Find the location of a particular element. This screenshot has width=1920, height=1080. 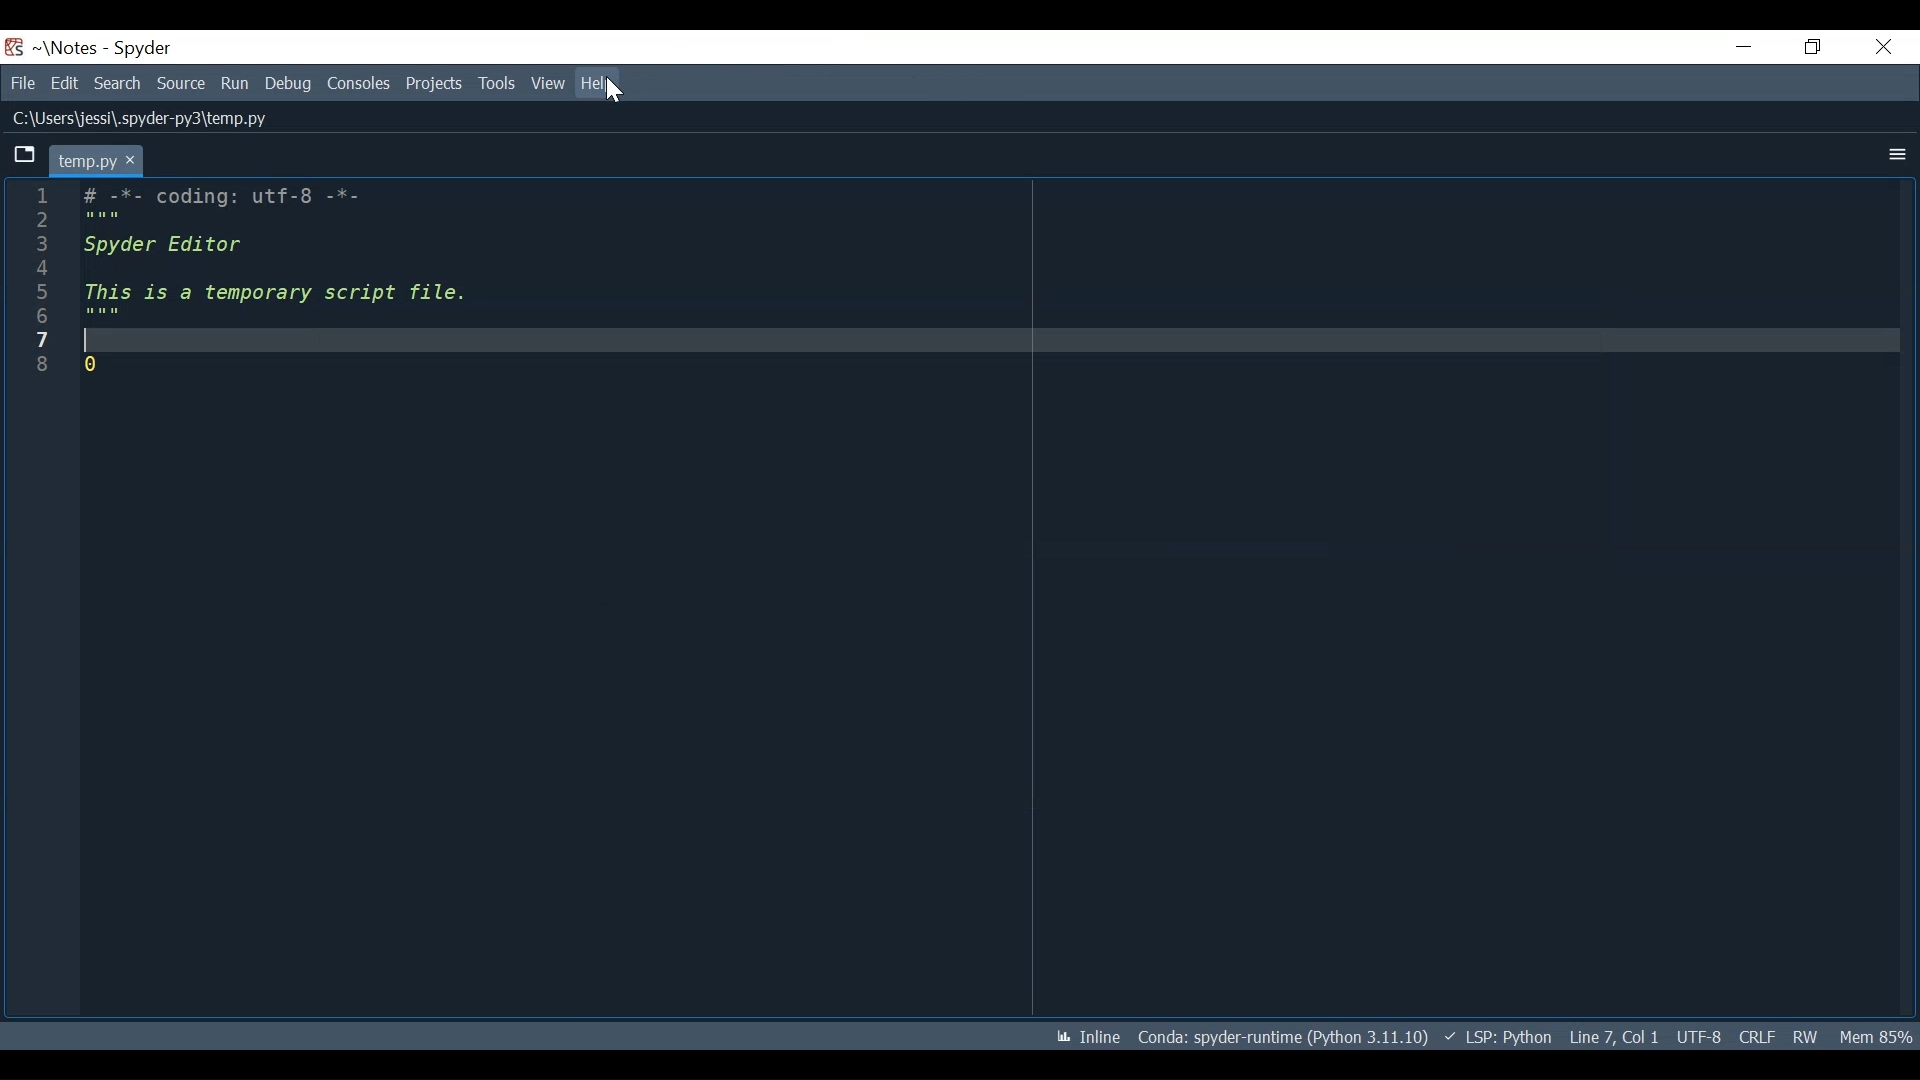

Source is located at coordinates (181, 83).